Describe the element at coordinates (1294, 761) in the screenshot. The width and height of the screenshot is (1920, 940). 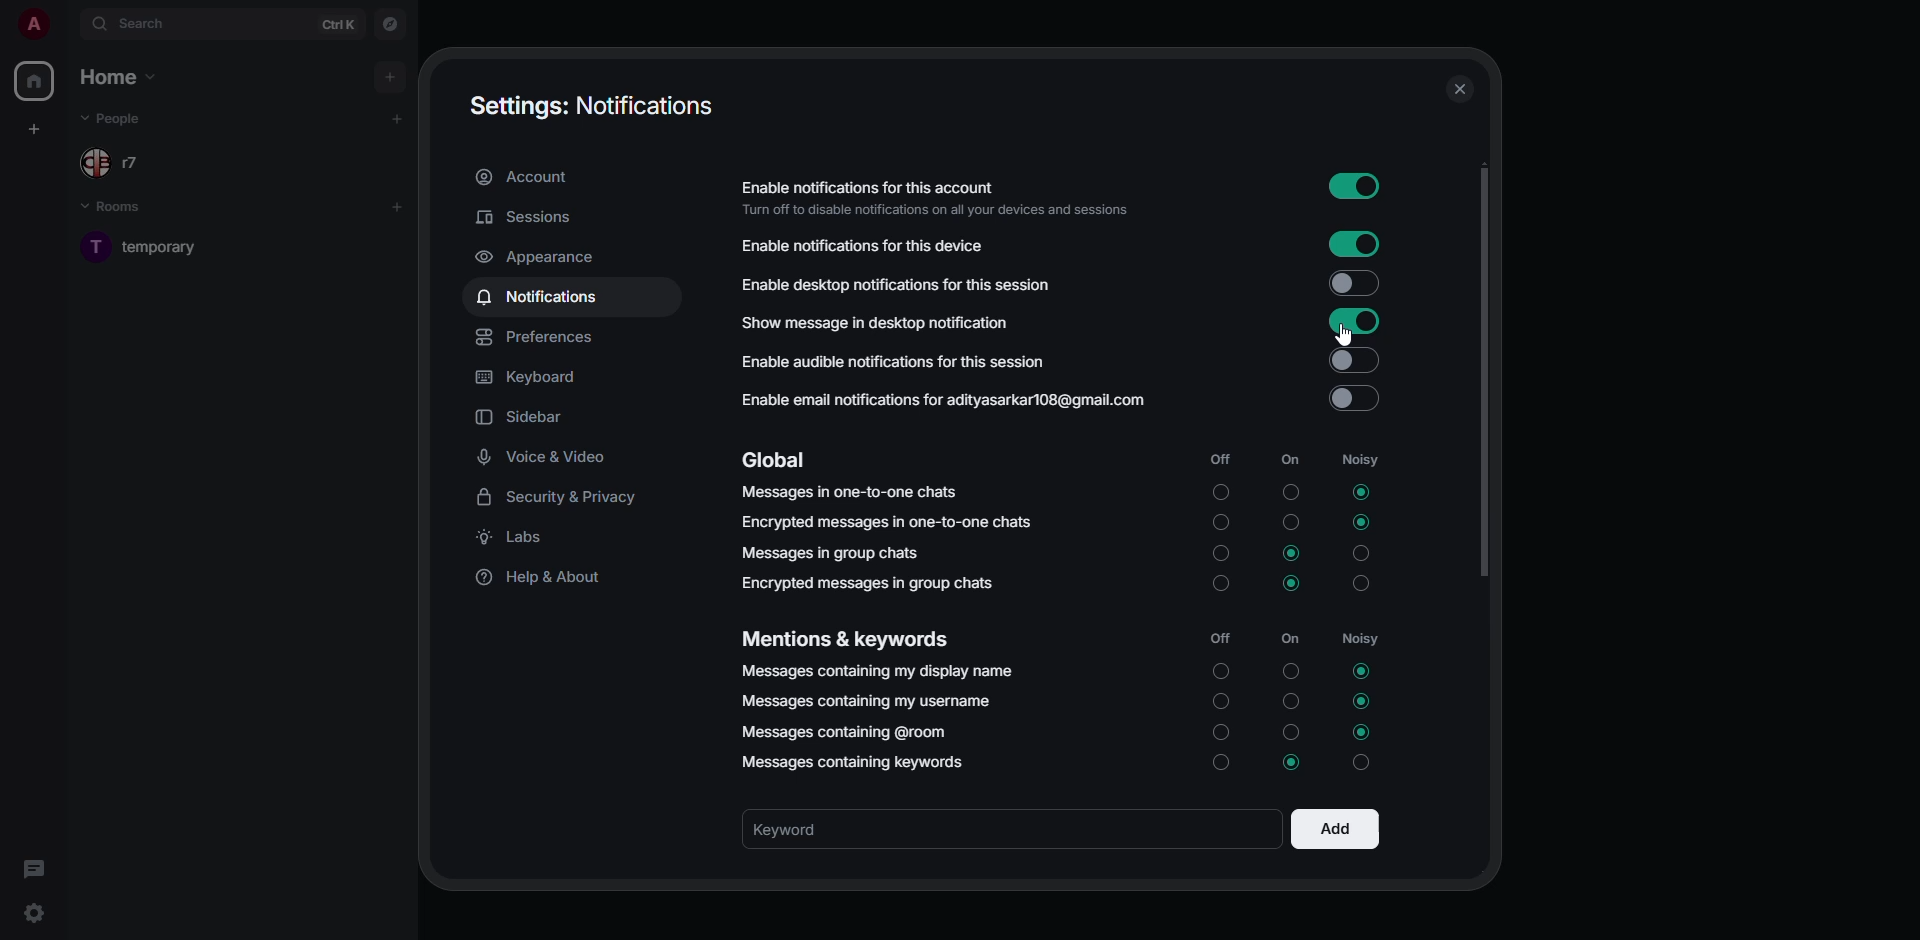
I see `selected` at that location.